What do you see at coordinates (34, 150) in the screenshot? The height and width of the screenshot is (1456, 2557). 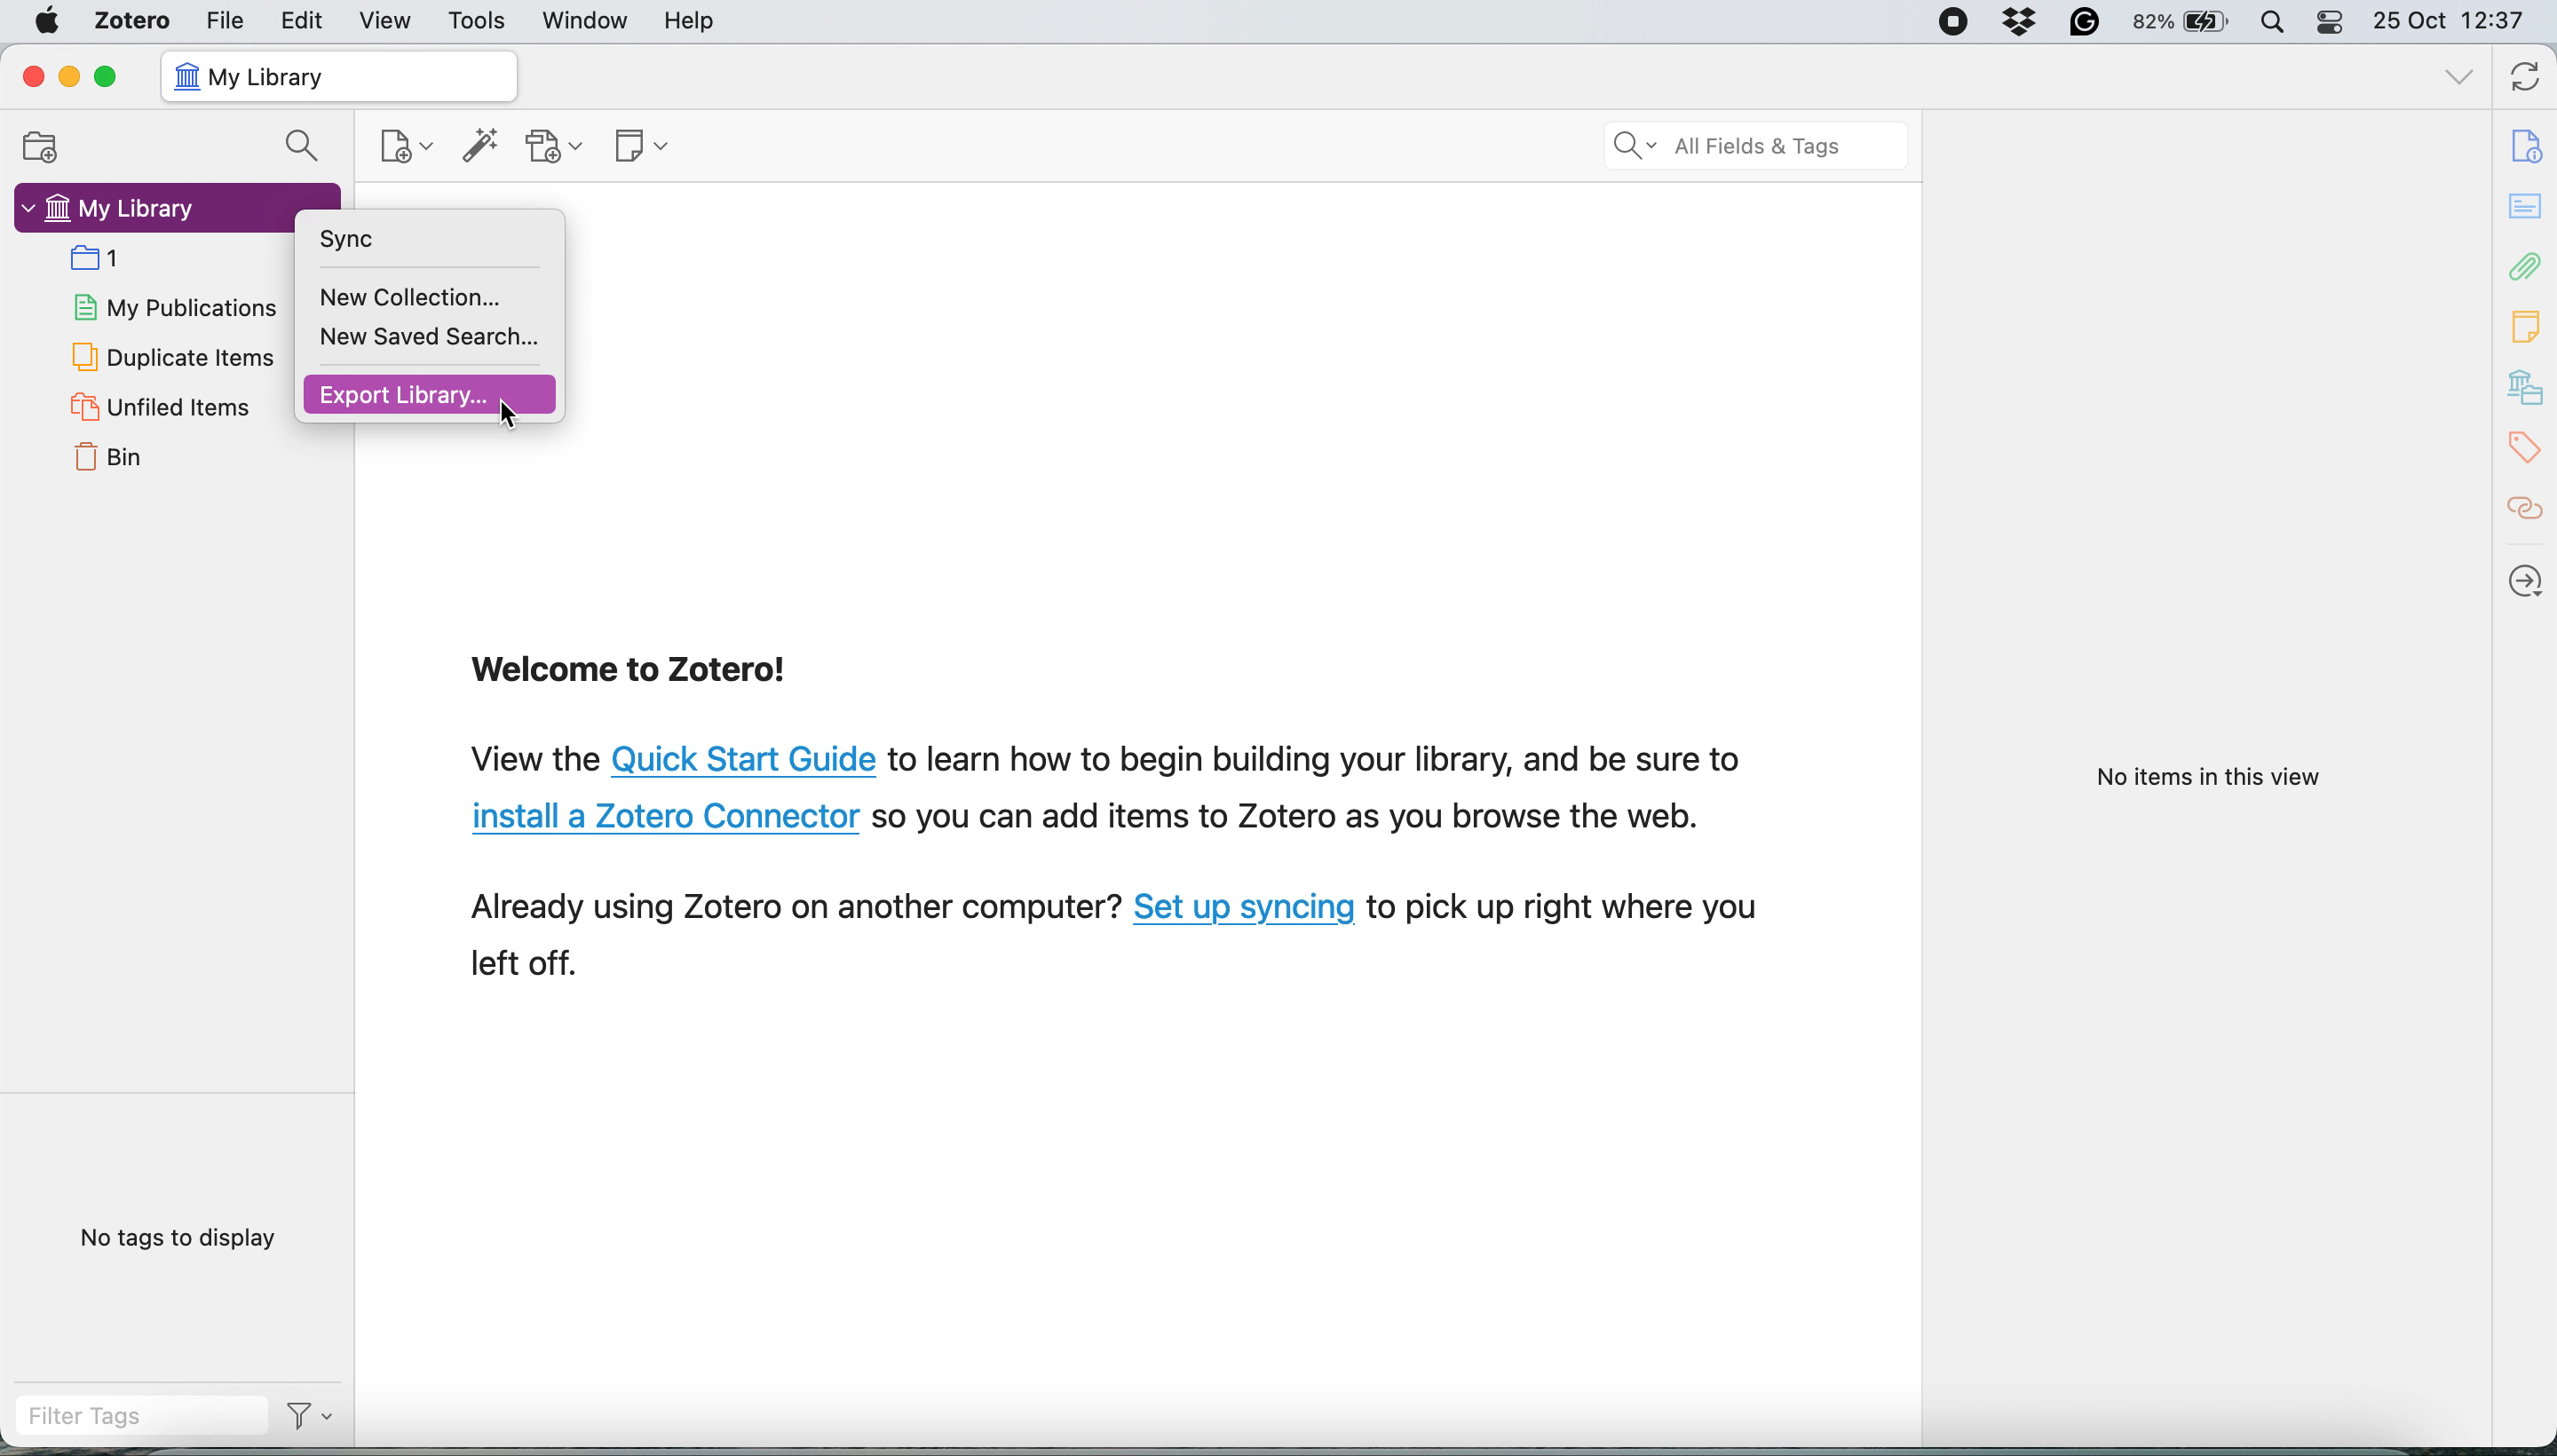 I see `new collection` at bounding box center [34, 150].